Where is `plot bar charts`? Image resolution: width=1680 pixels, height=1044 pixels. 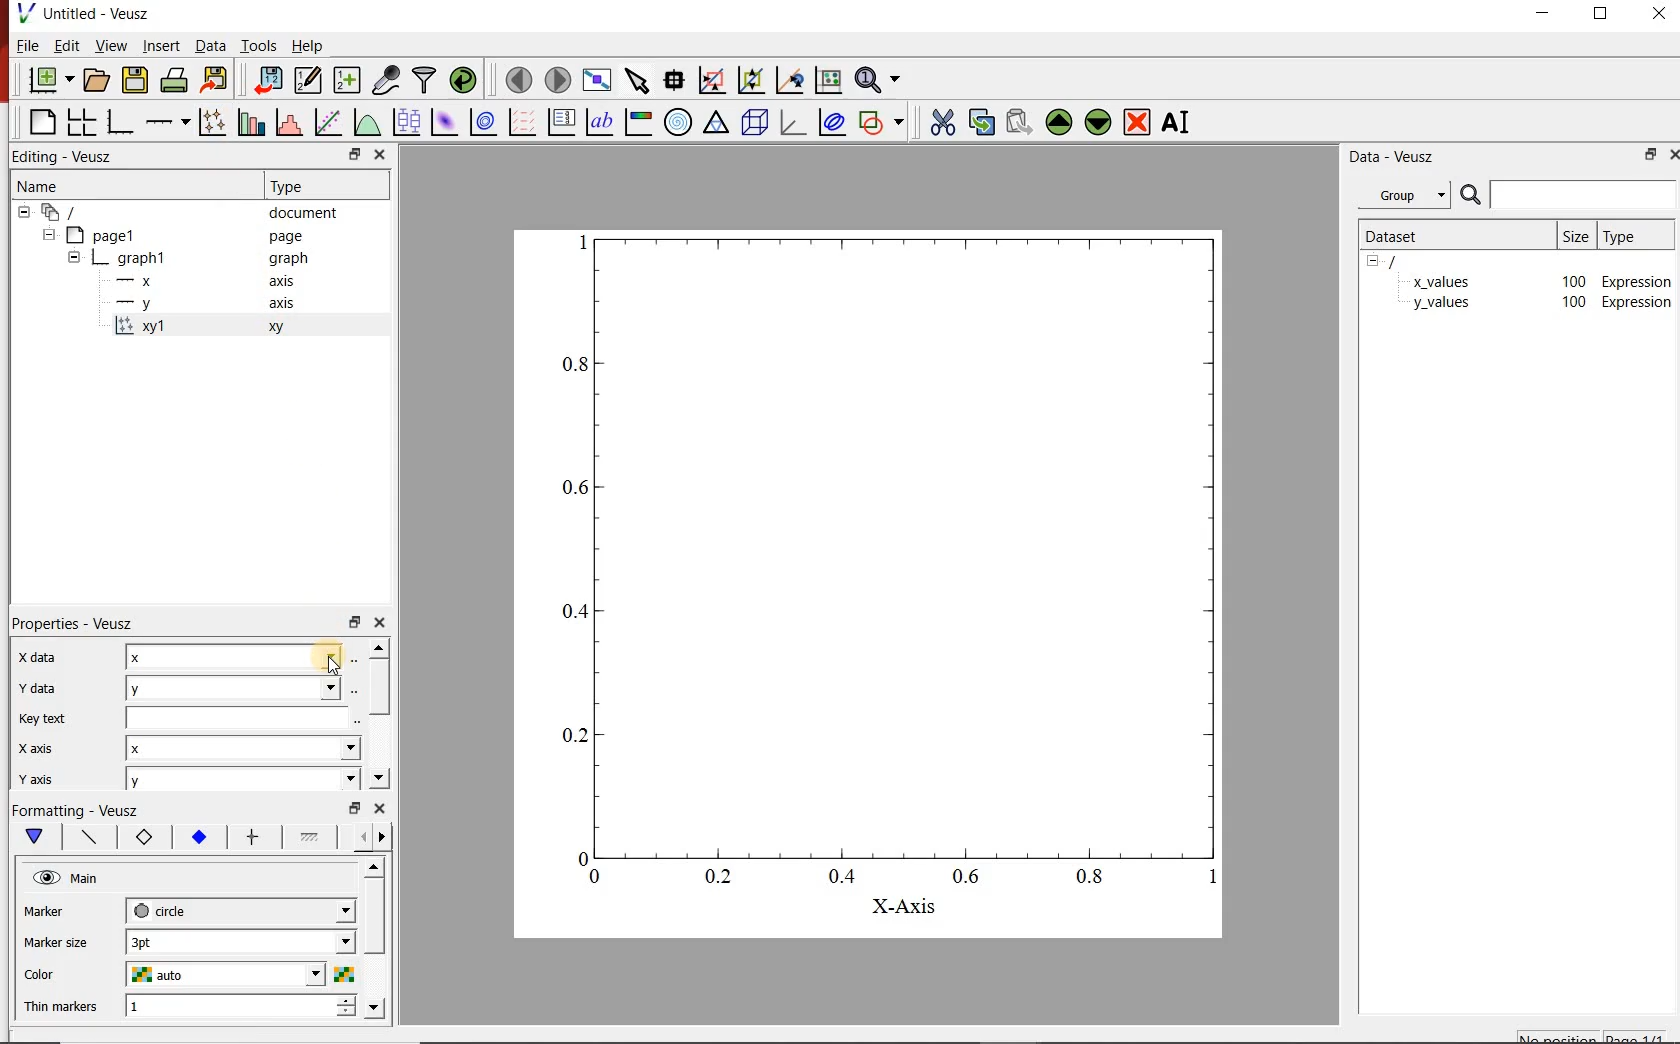 plot bar charts is located at coordinates (251, 122).